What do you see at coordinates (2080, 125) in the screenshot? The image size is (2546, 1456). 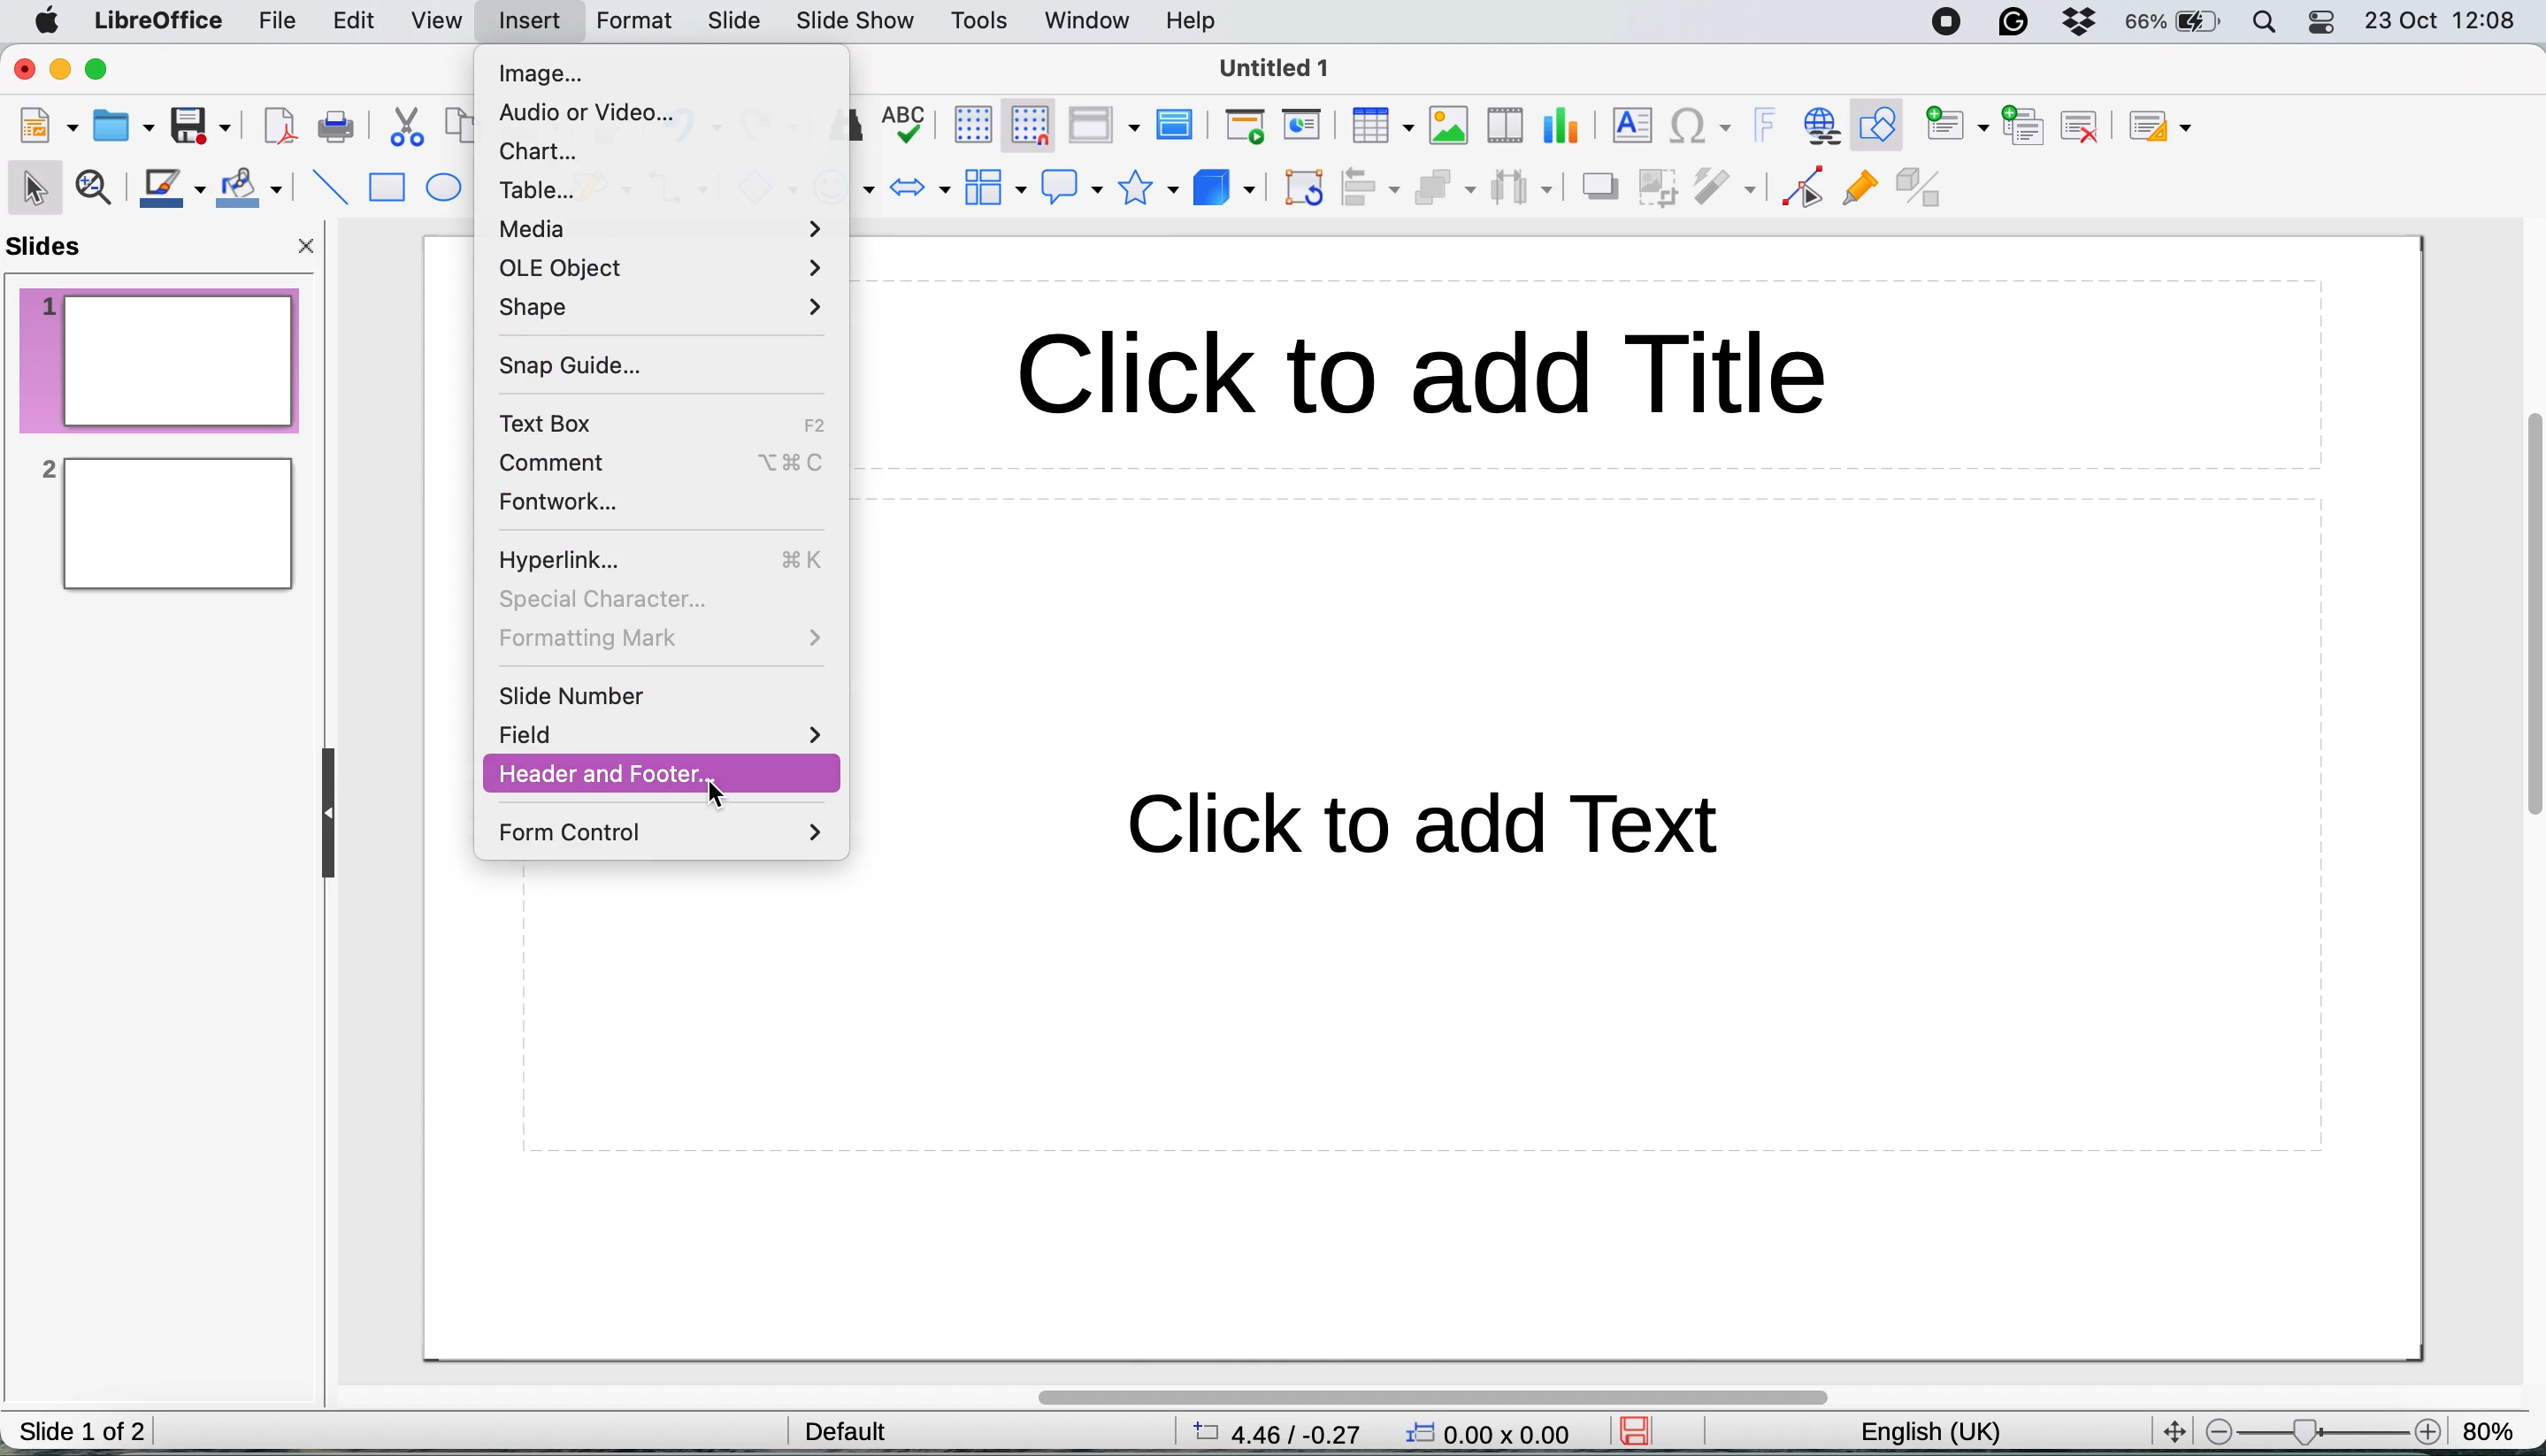 I see `delete slide` at bounding box center [2080, 125].